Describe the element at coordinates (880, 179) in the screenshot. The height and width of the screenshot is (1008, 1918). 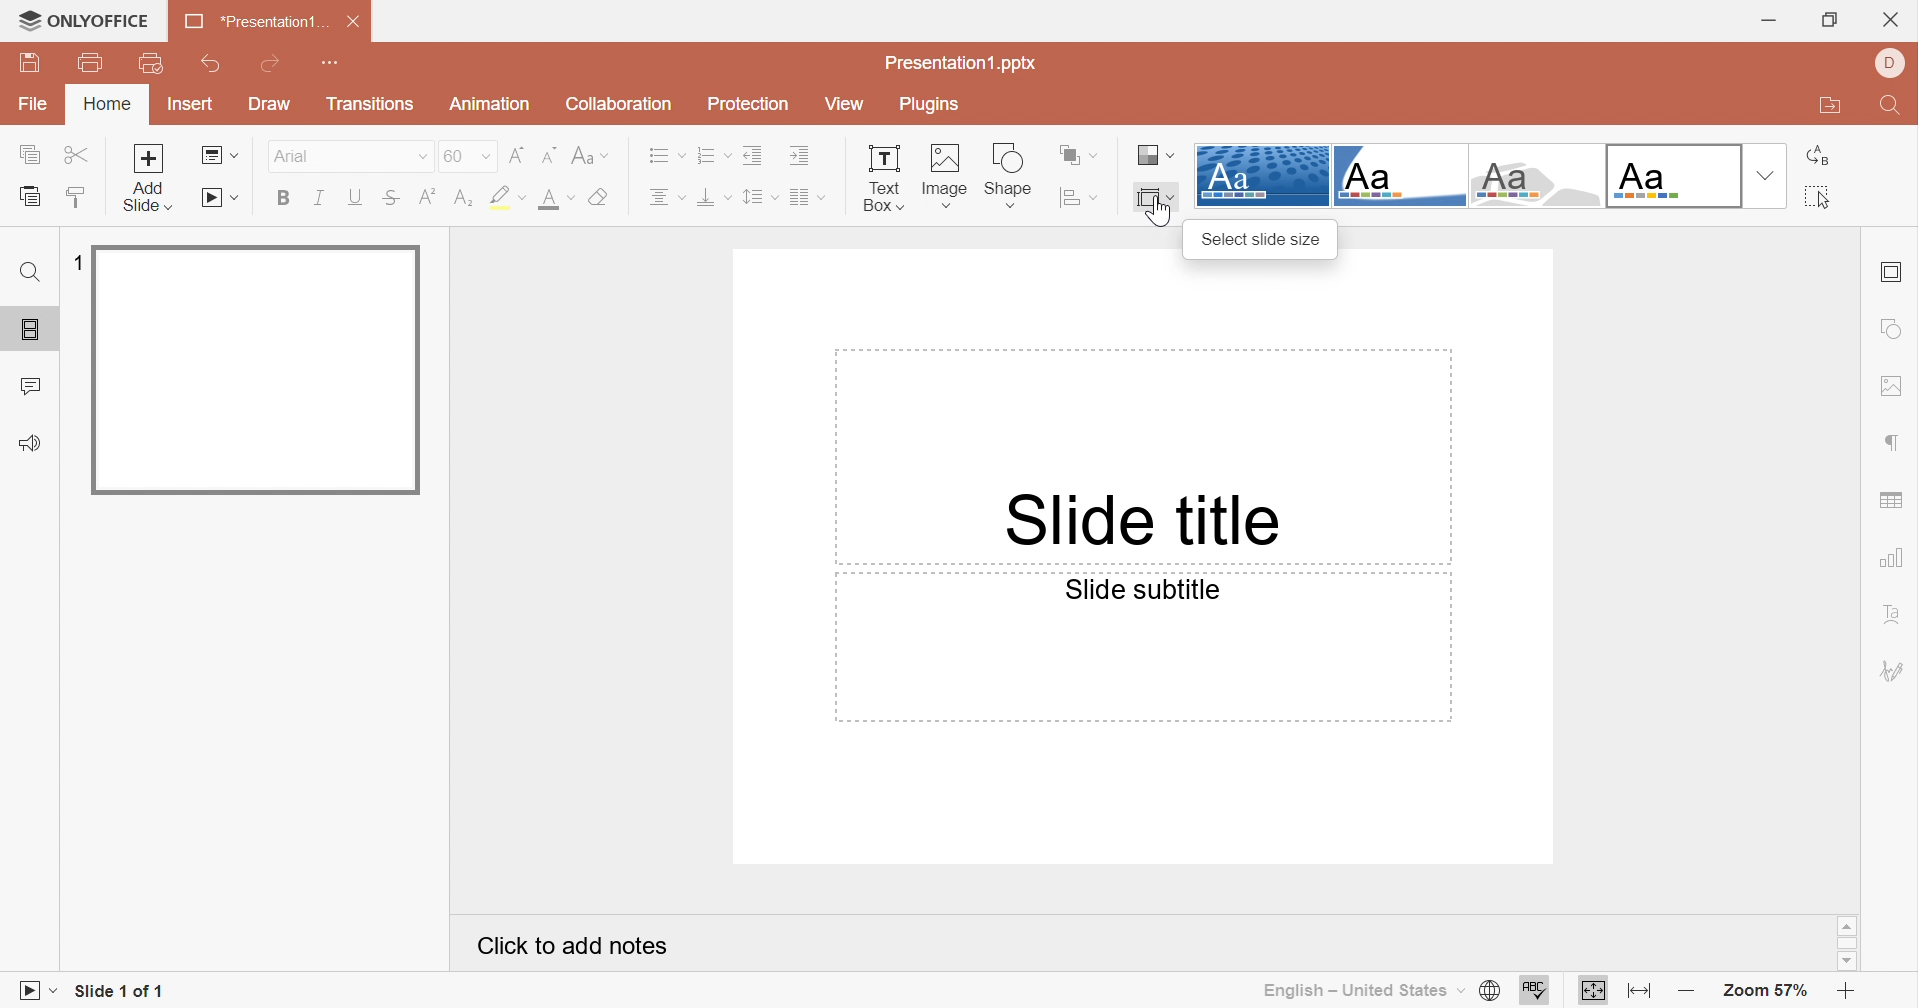
I see `Text box` at that location.